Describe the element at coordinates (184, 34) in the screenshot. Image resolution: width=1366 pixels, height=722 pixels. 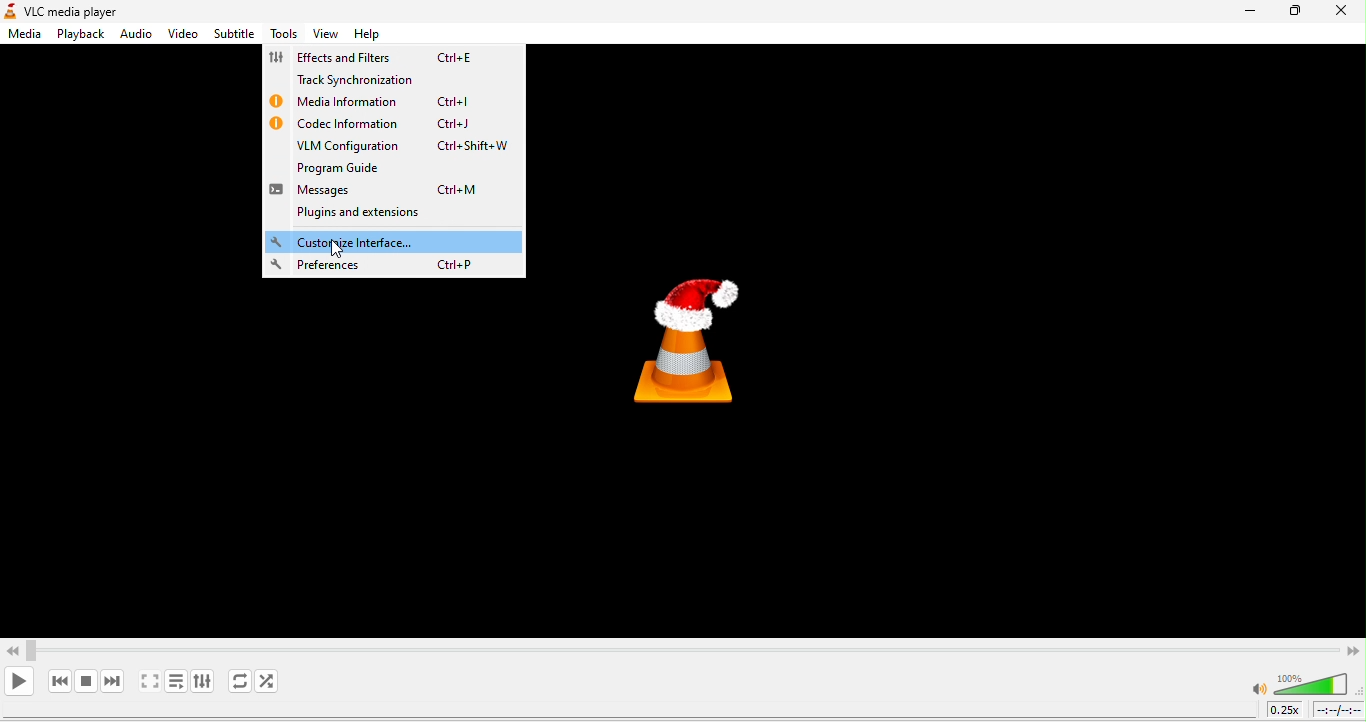
I see `video` at that location.